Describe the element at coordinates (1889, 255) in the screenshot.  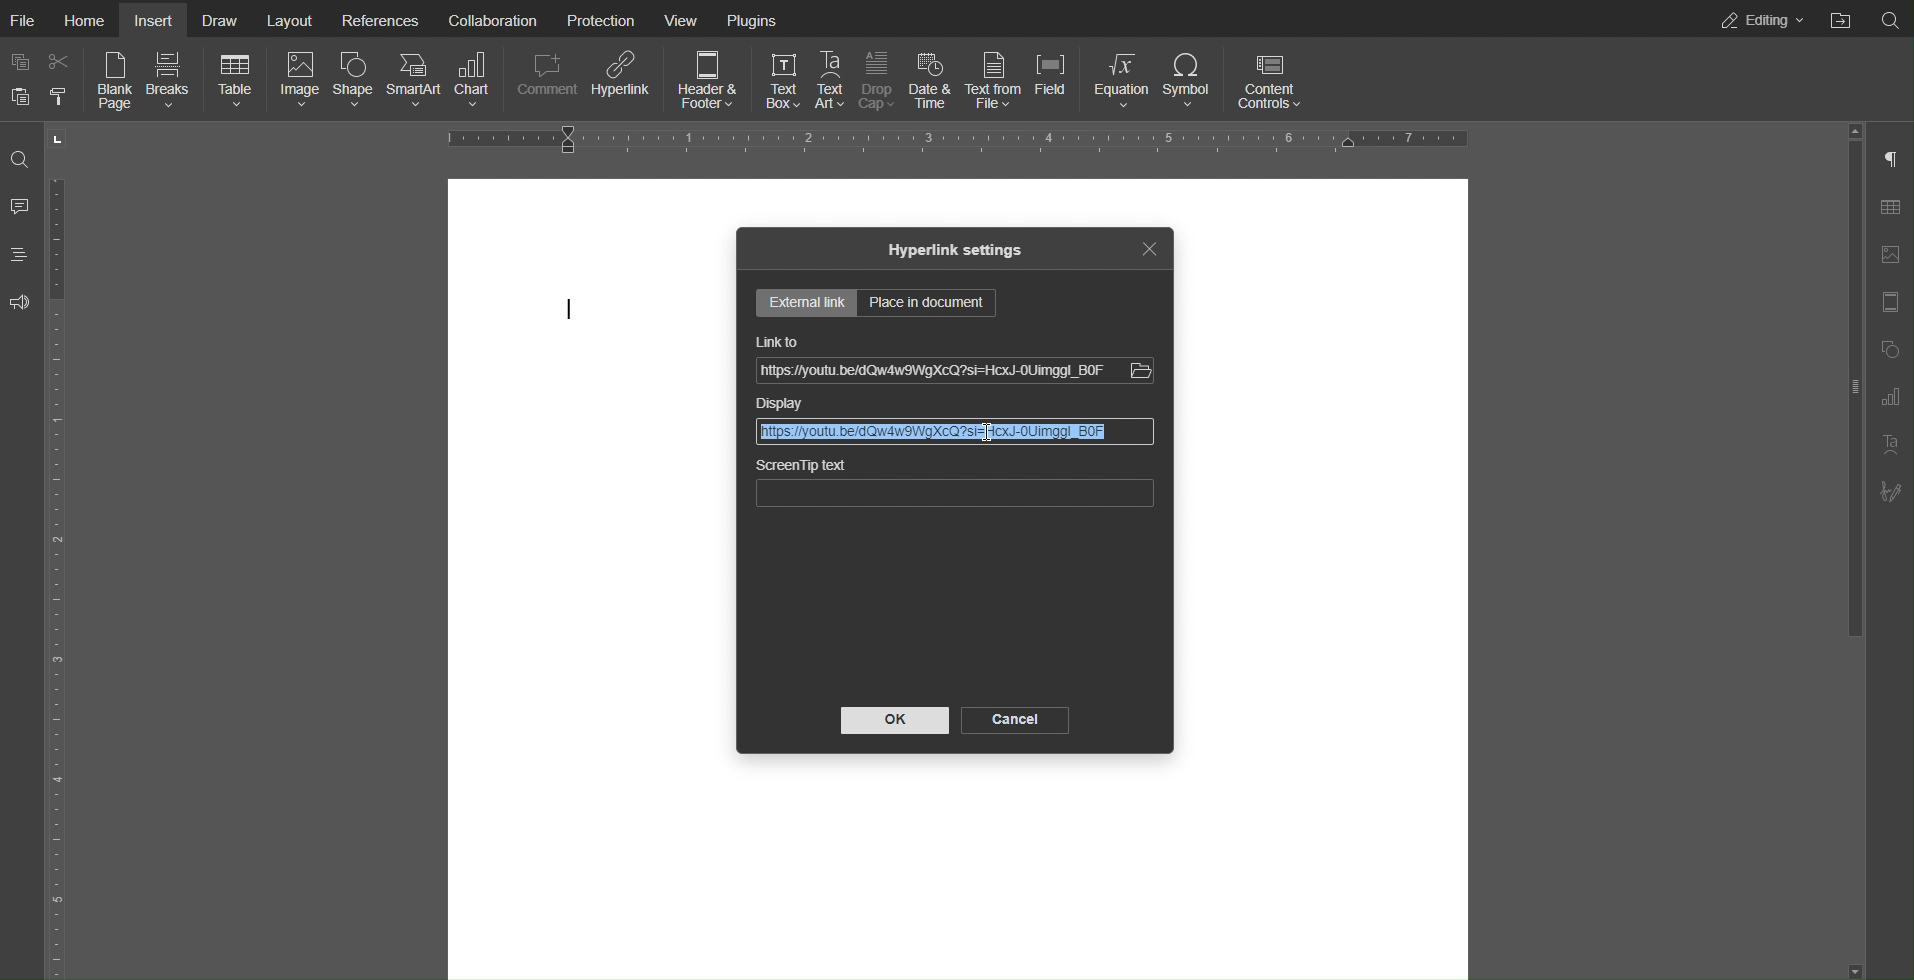
I see `Image Settings` at that location.